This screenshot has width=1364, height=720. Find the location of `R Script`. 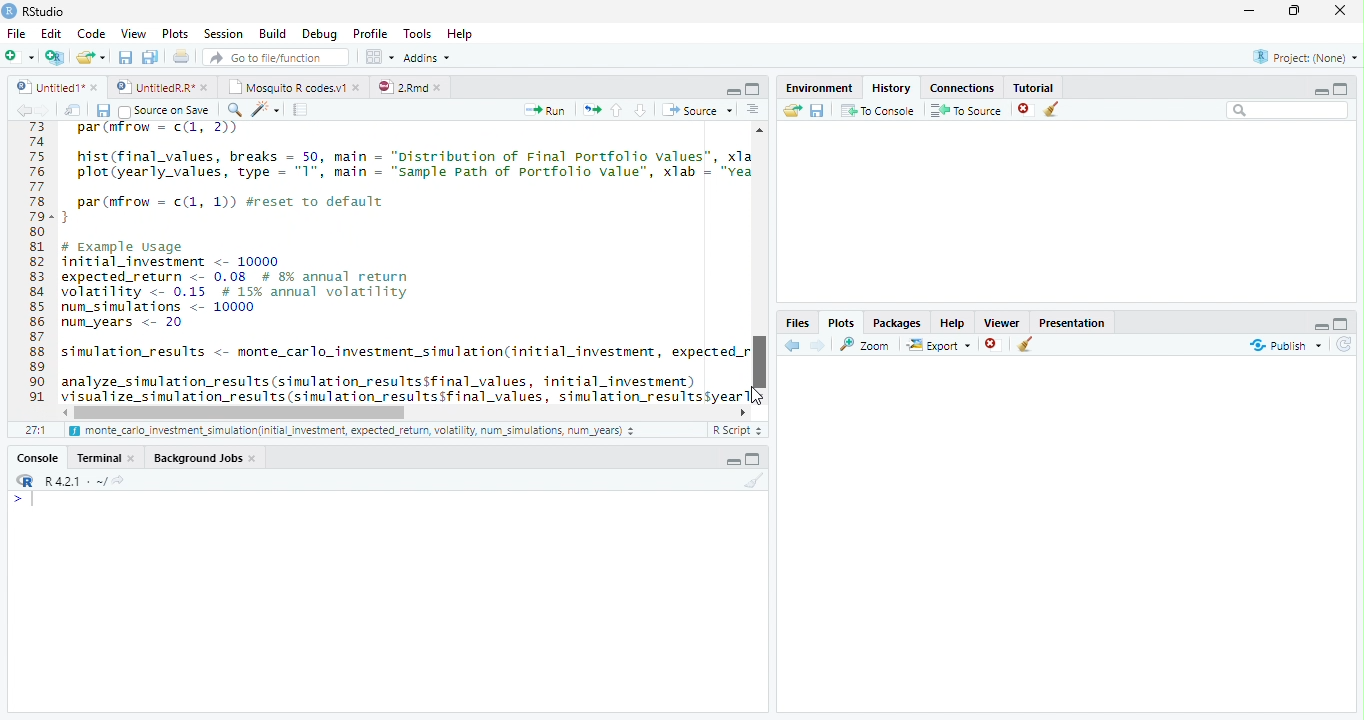

R Script is located at coordinates (737, 430).